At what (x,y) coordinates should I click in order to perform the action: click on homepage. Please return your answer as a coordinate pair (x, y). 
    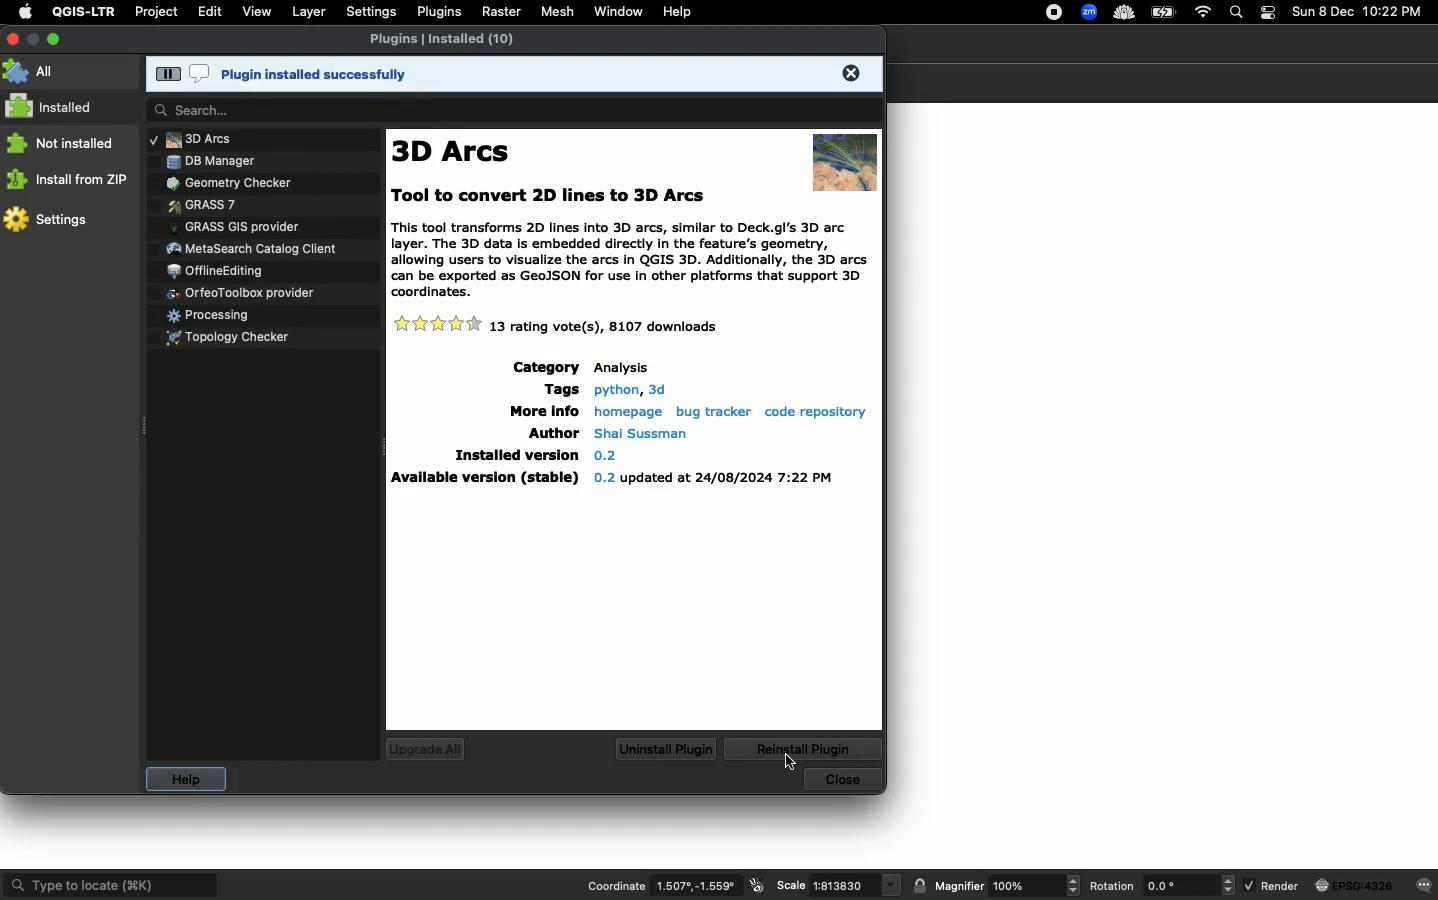
    Looking at the image, I should click on (626, 409).